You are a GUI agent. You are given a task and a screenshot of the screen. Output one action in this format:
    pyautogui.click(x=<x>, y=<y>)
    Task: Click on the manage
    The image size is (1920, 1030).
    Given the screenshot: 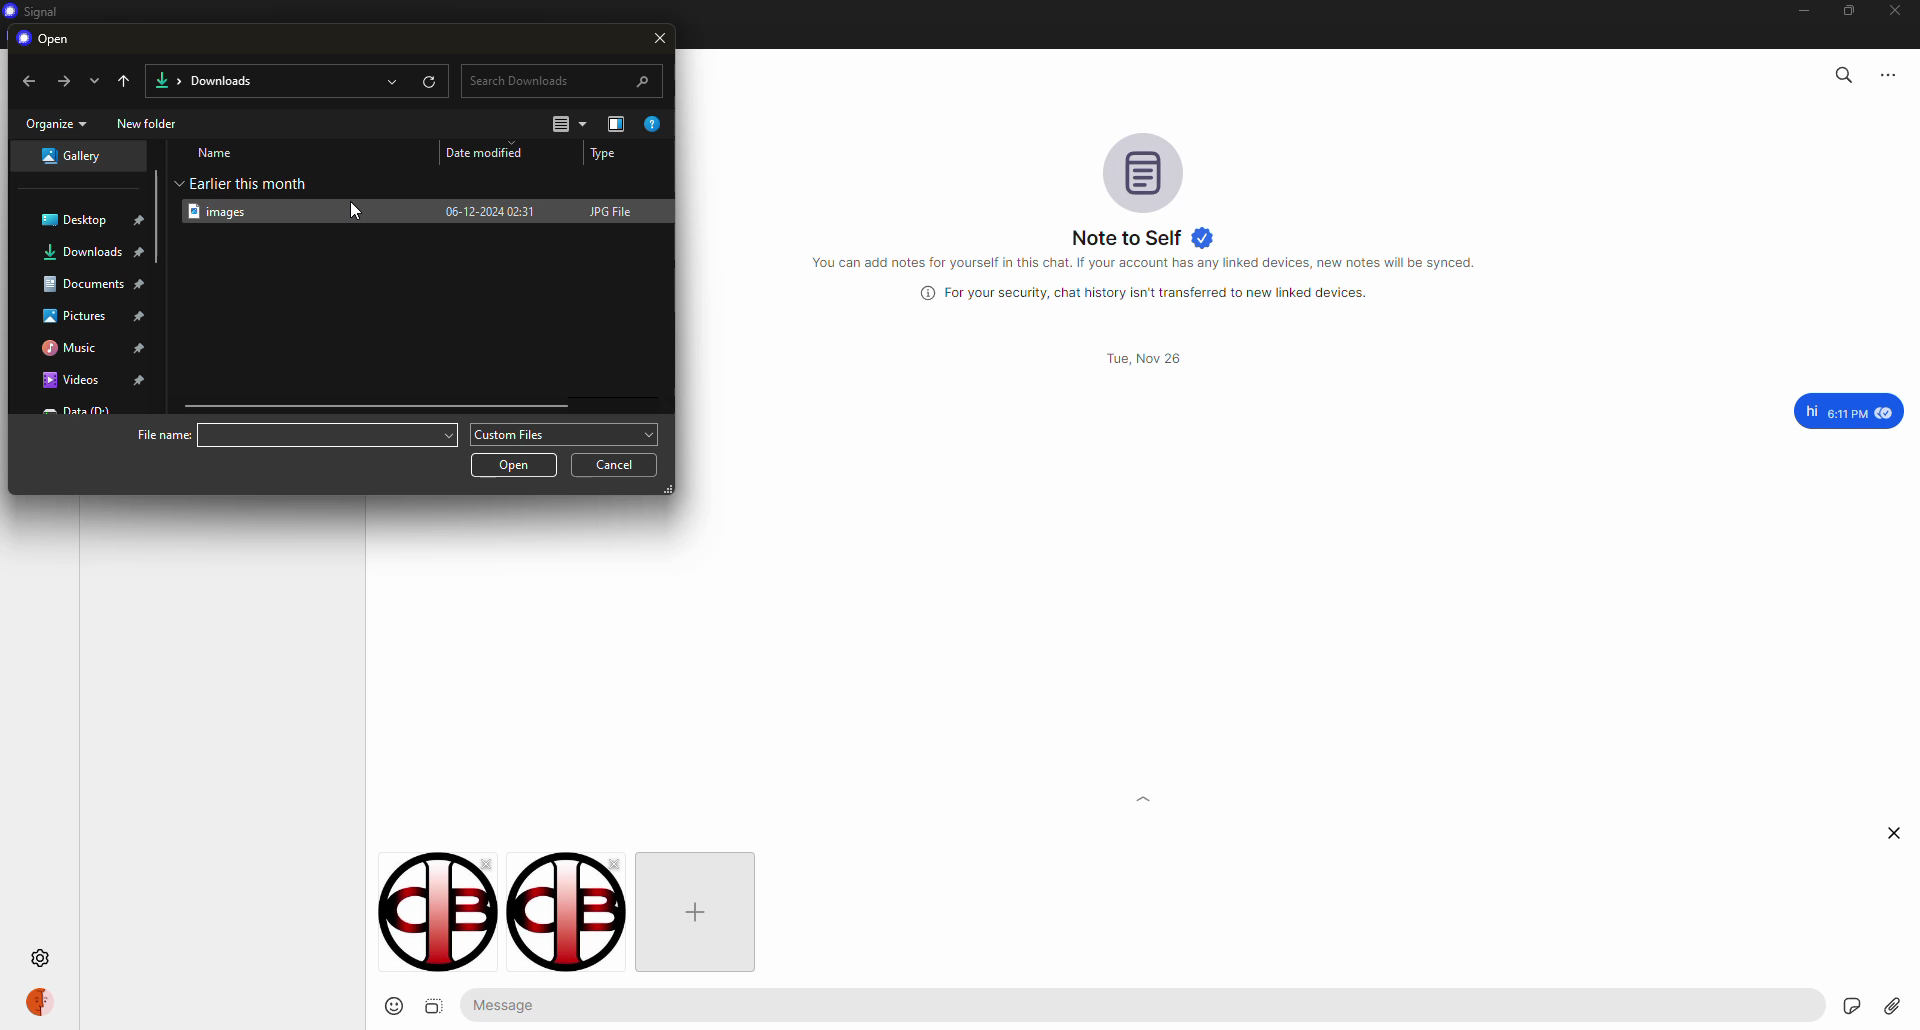 What is the action you would take?
    pyautogui.click(x=616, y=124)
    